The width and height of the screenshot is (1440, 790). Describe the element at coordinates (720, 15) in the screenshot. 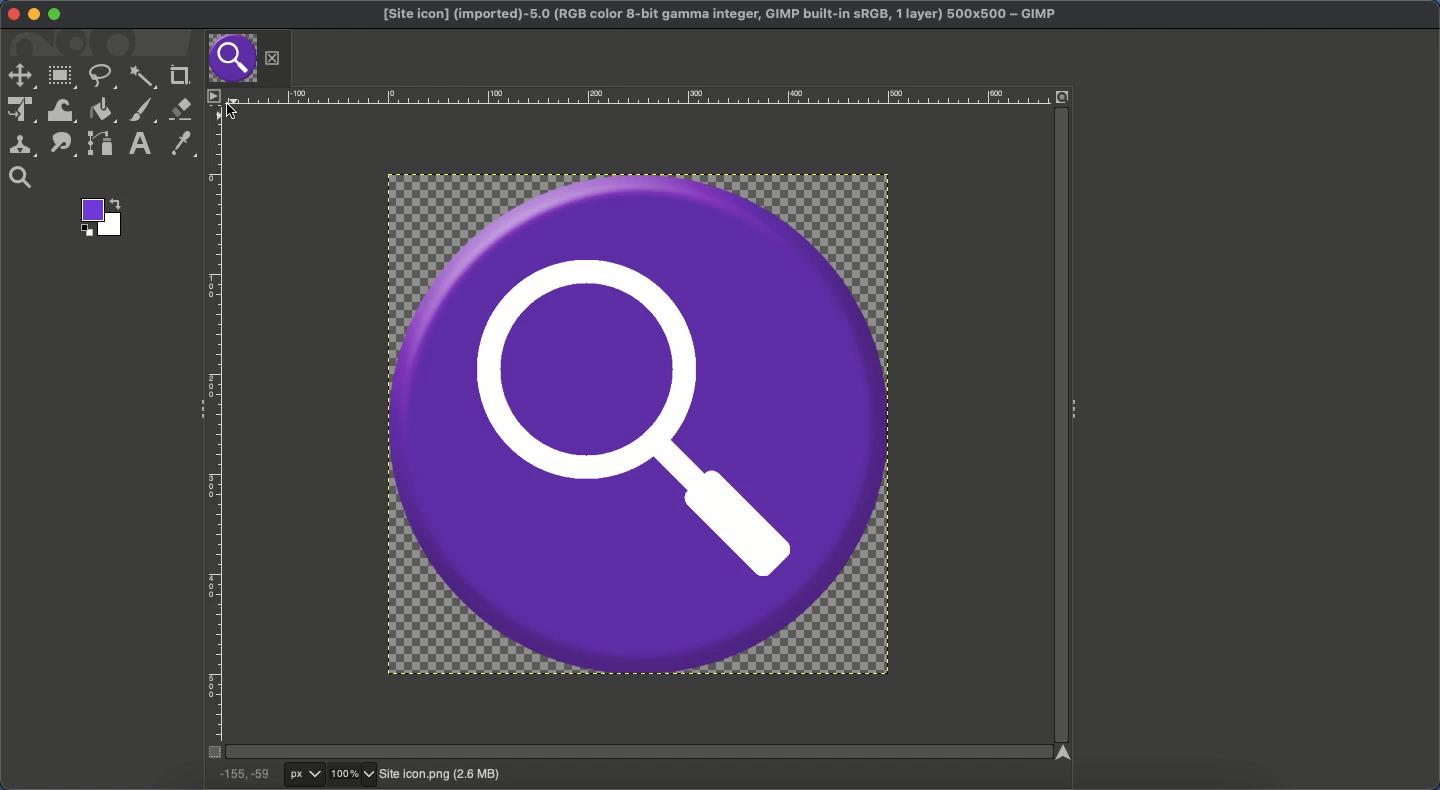

I see `Project GIMP` at that location.